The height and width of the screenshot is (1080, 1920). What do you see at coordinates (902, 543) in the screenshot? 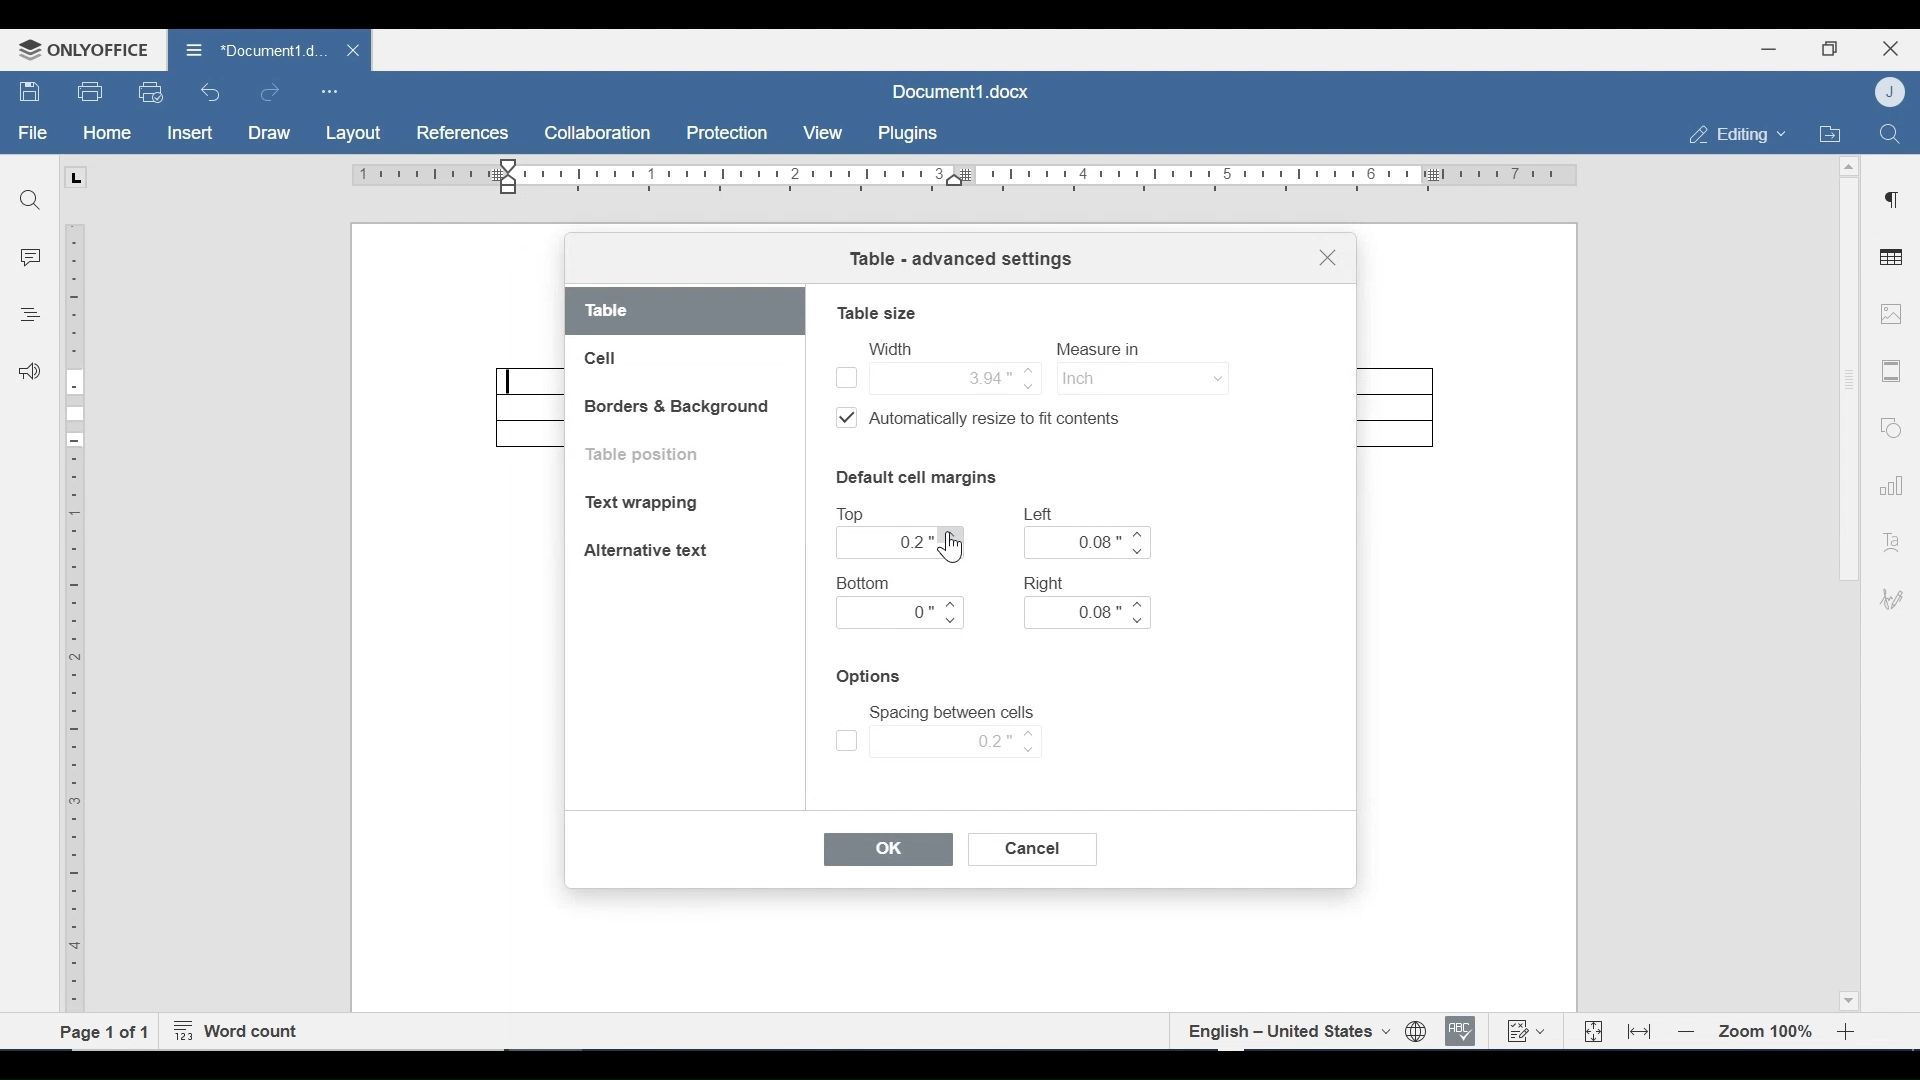
I see `0.2` at bounding box center [902, 543].